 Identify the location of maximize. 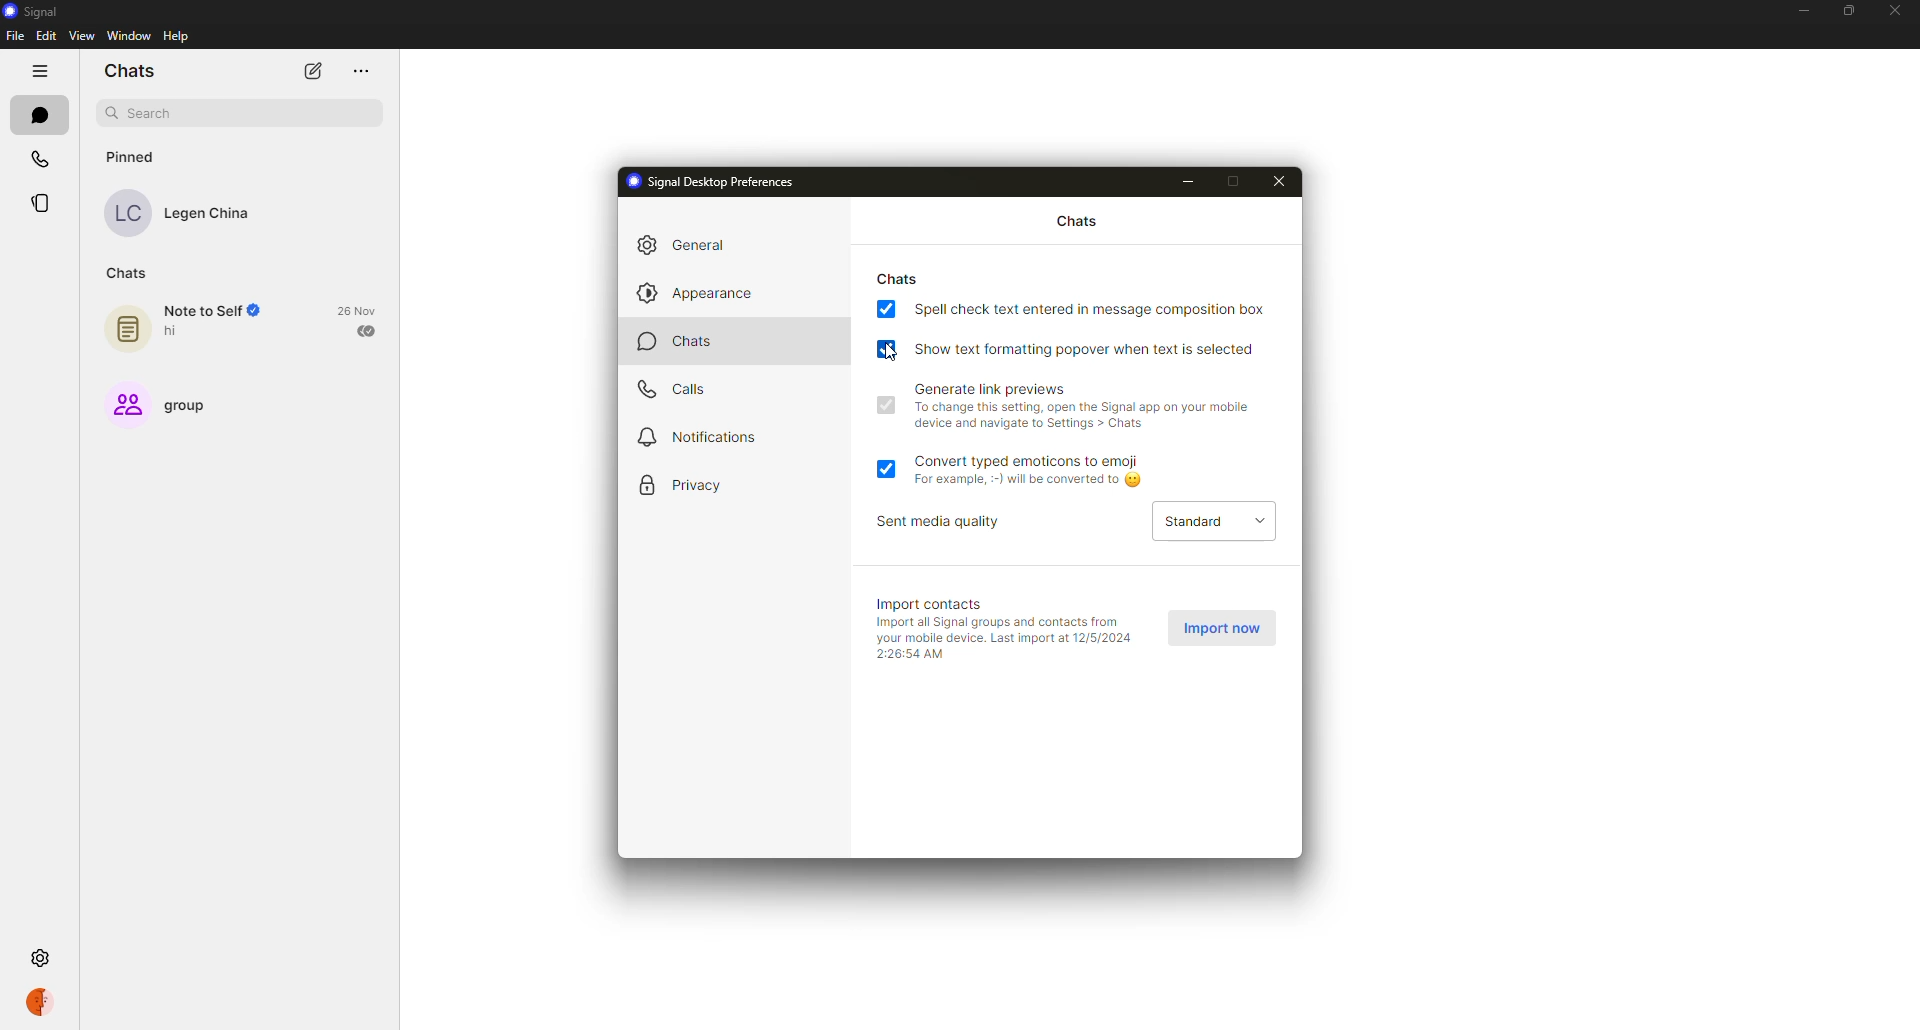
(1237, 182).